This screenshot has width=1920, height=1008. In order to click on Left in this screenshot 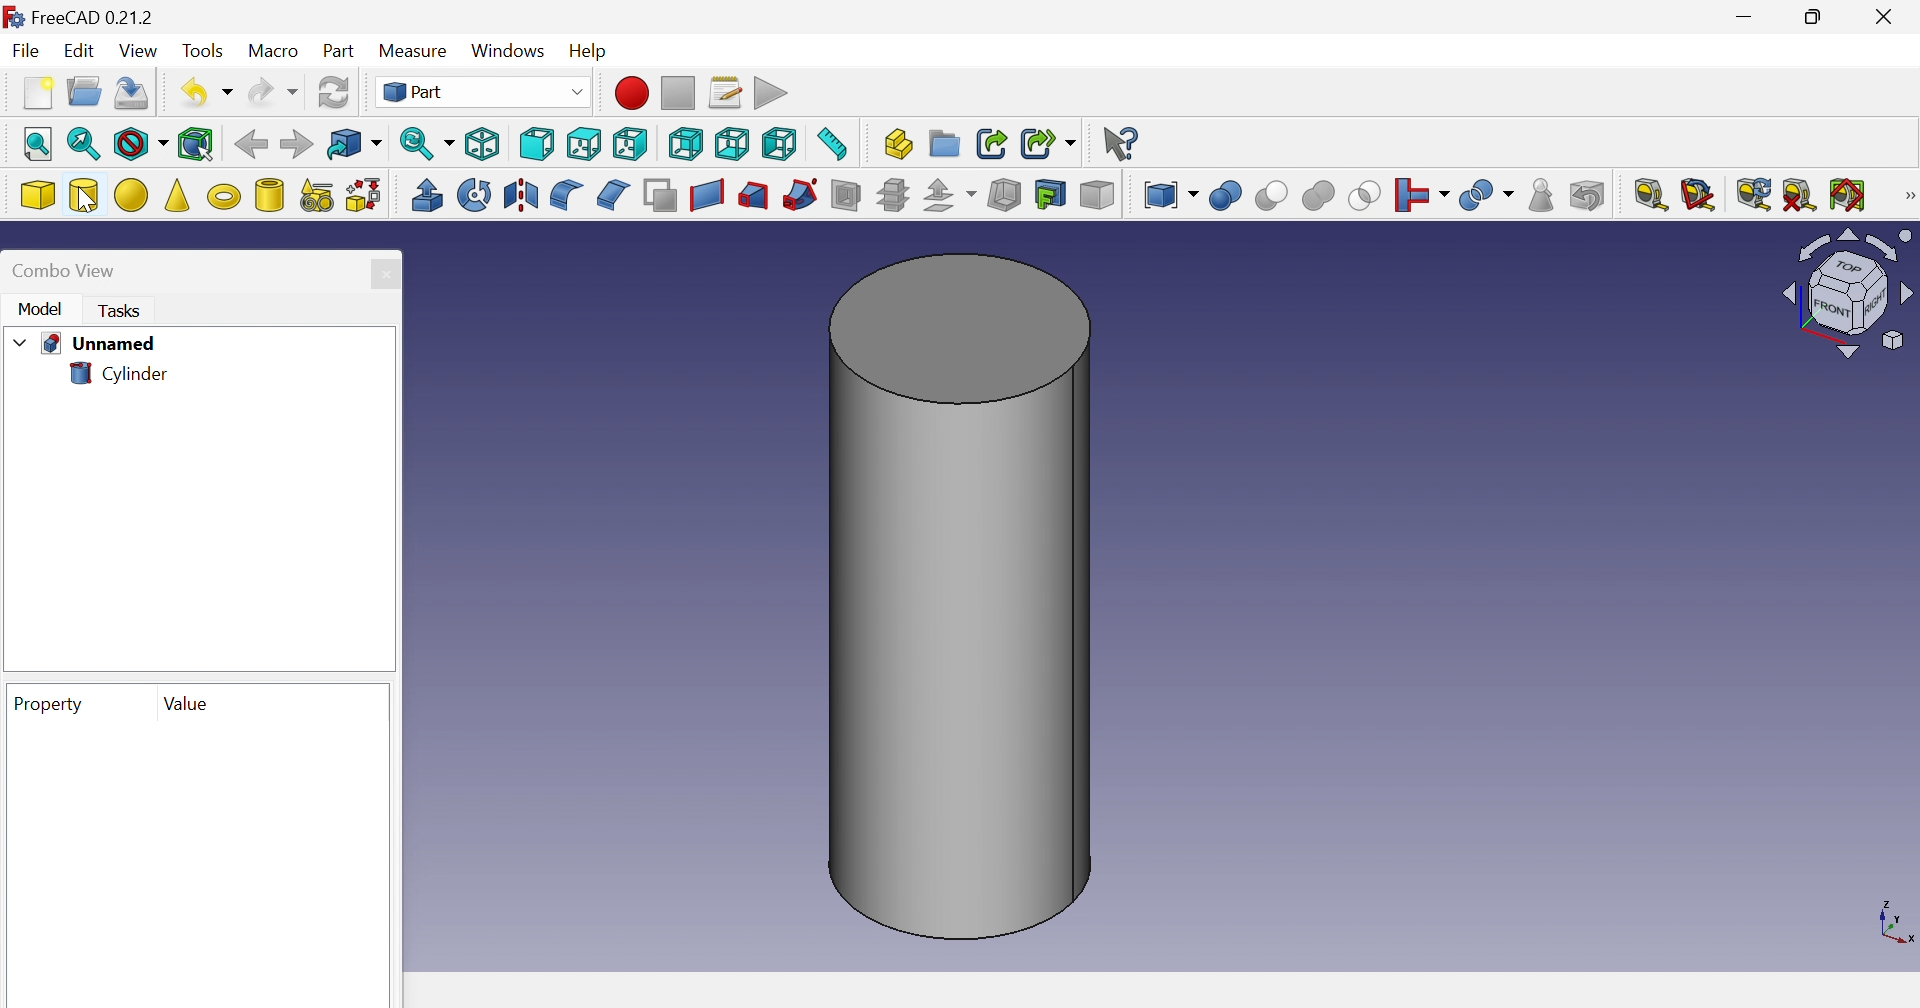, I will do `click(779, 145)`.